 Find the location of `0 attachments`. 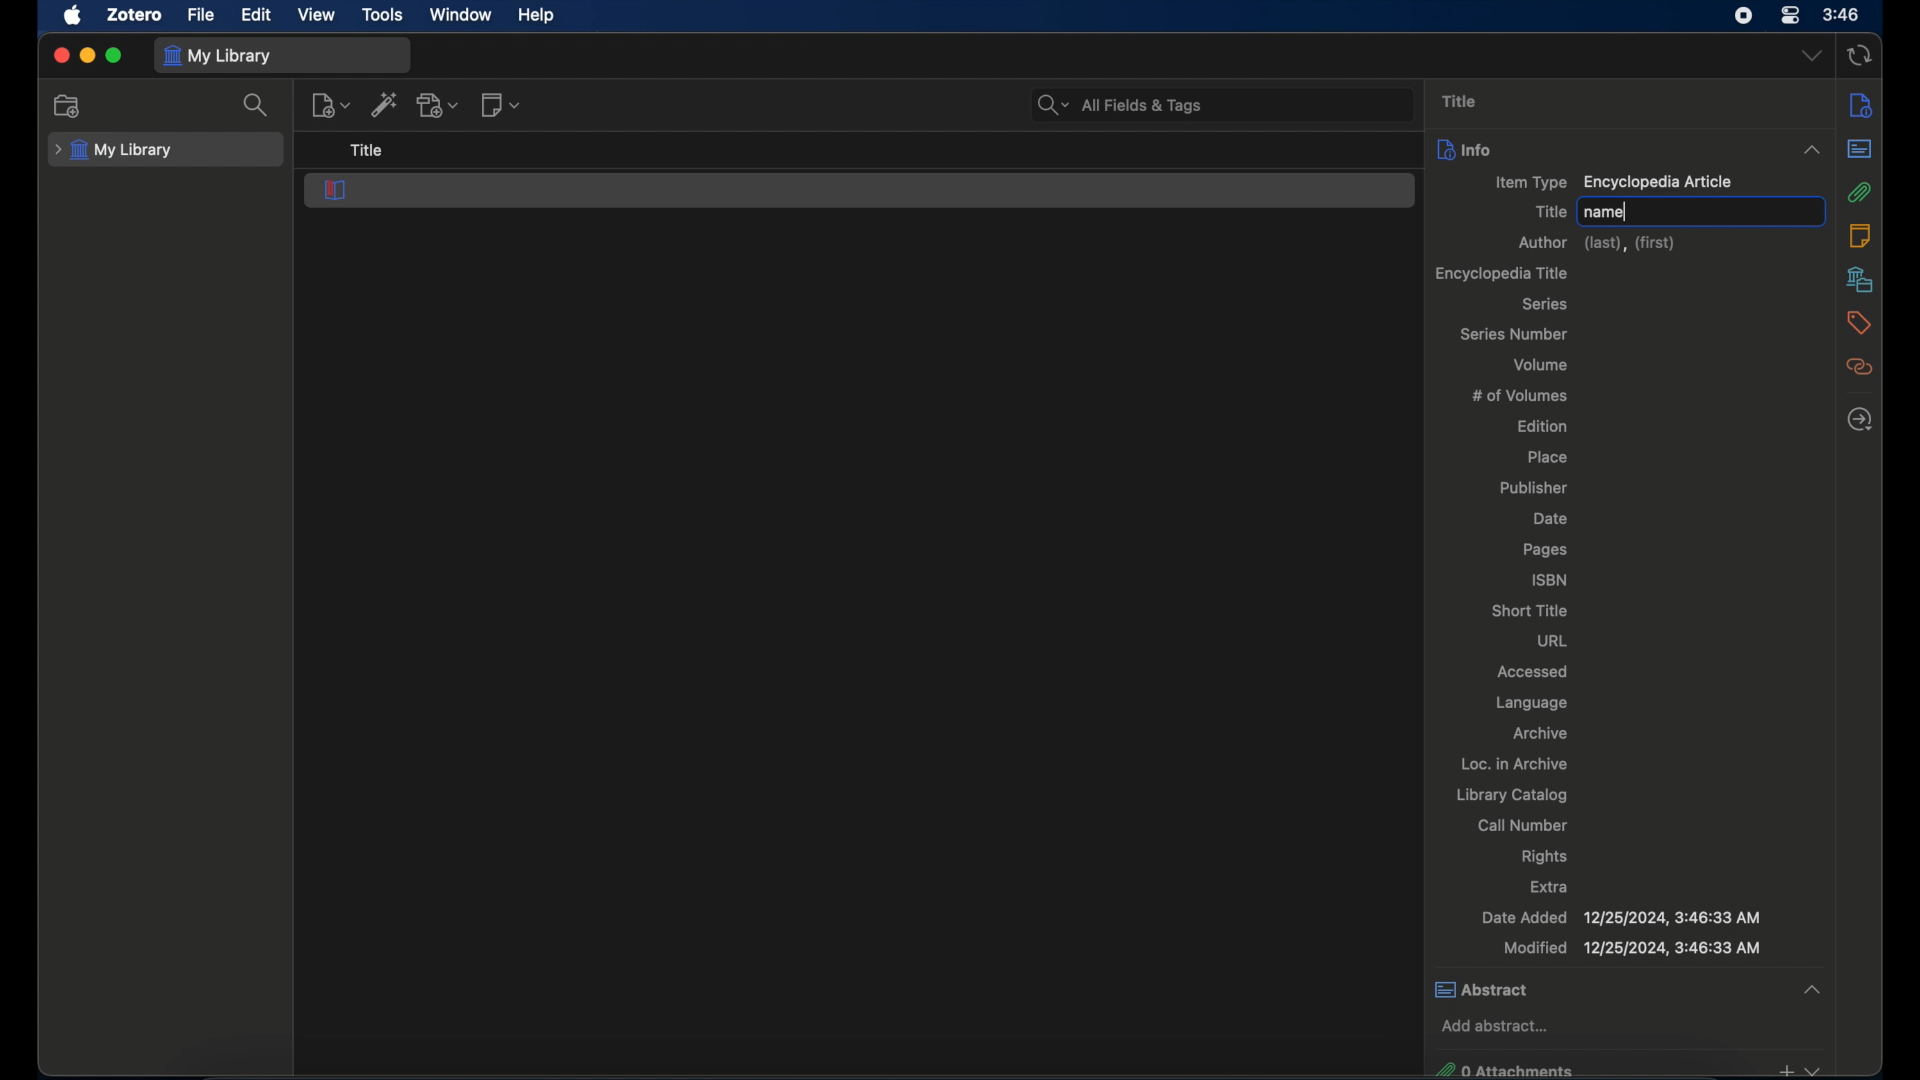

0 attachments is located at coordinates (1628, 1067).